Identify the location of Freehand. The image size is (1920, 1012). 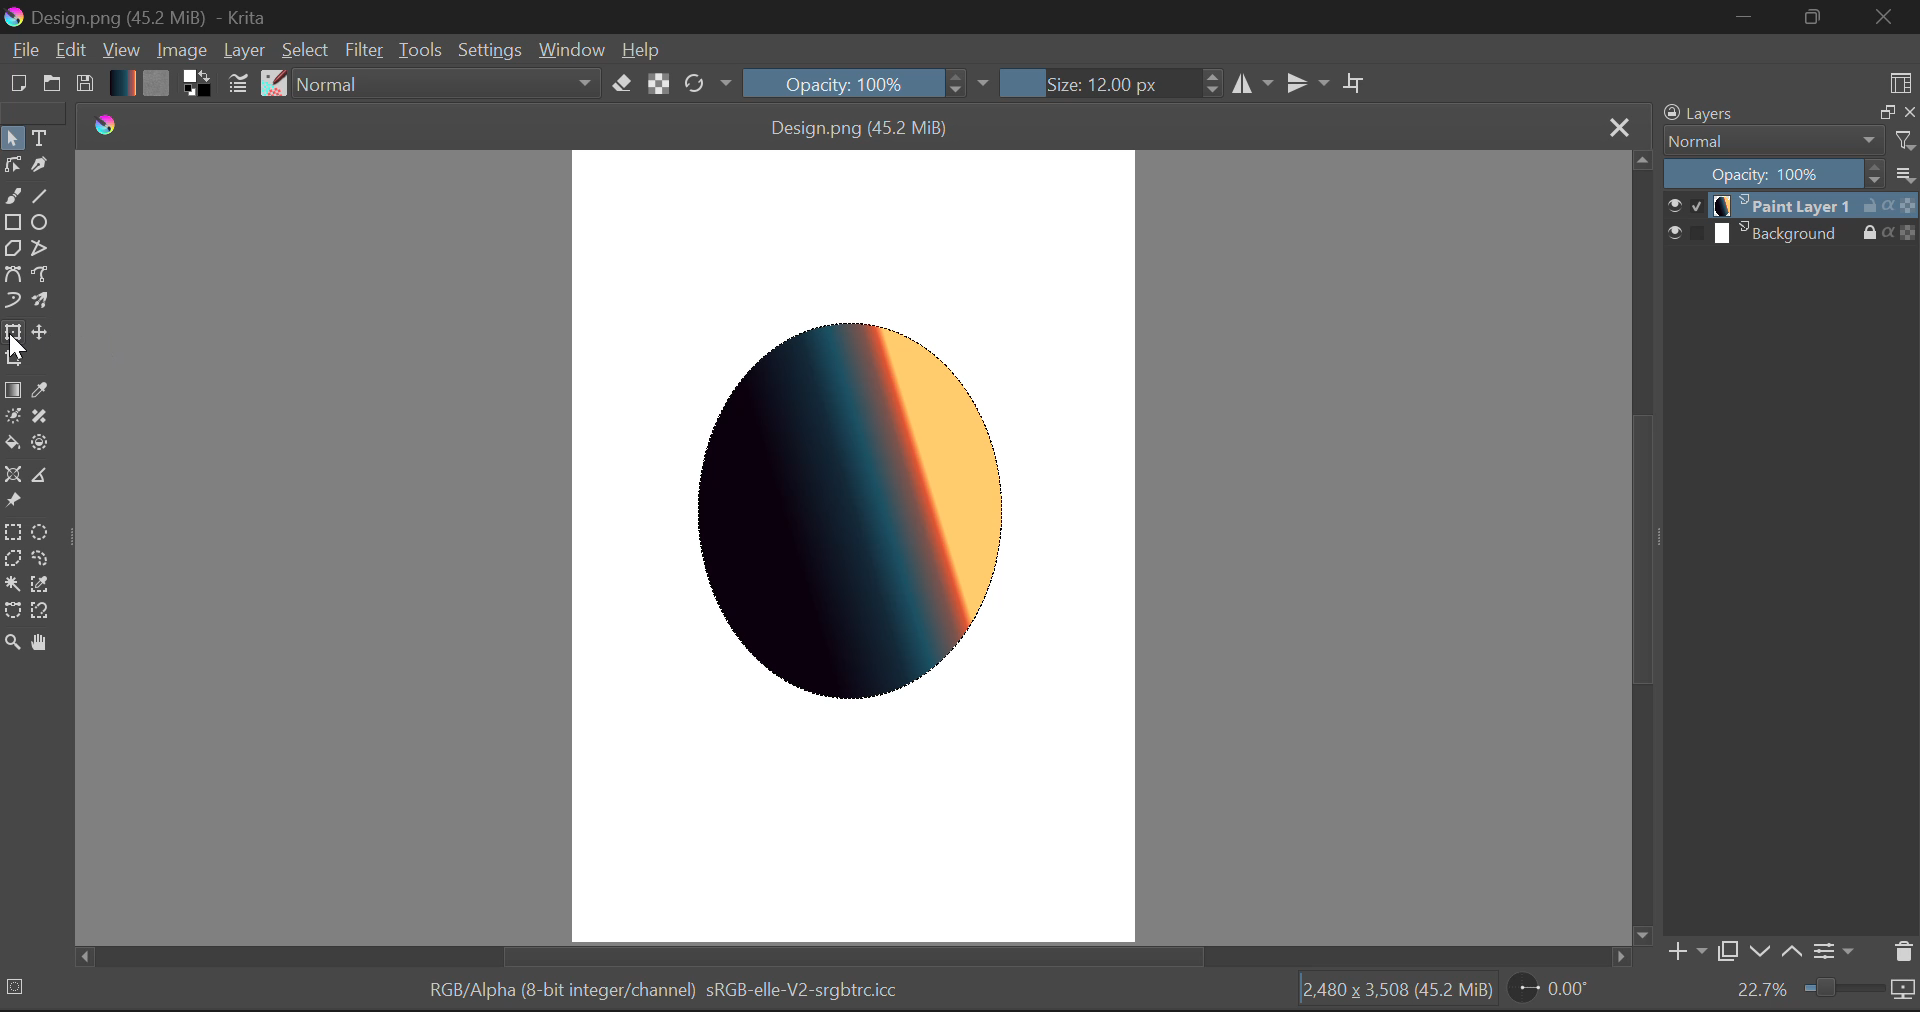
(13, 196).